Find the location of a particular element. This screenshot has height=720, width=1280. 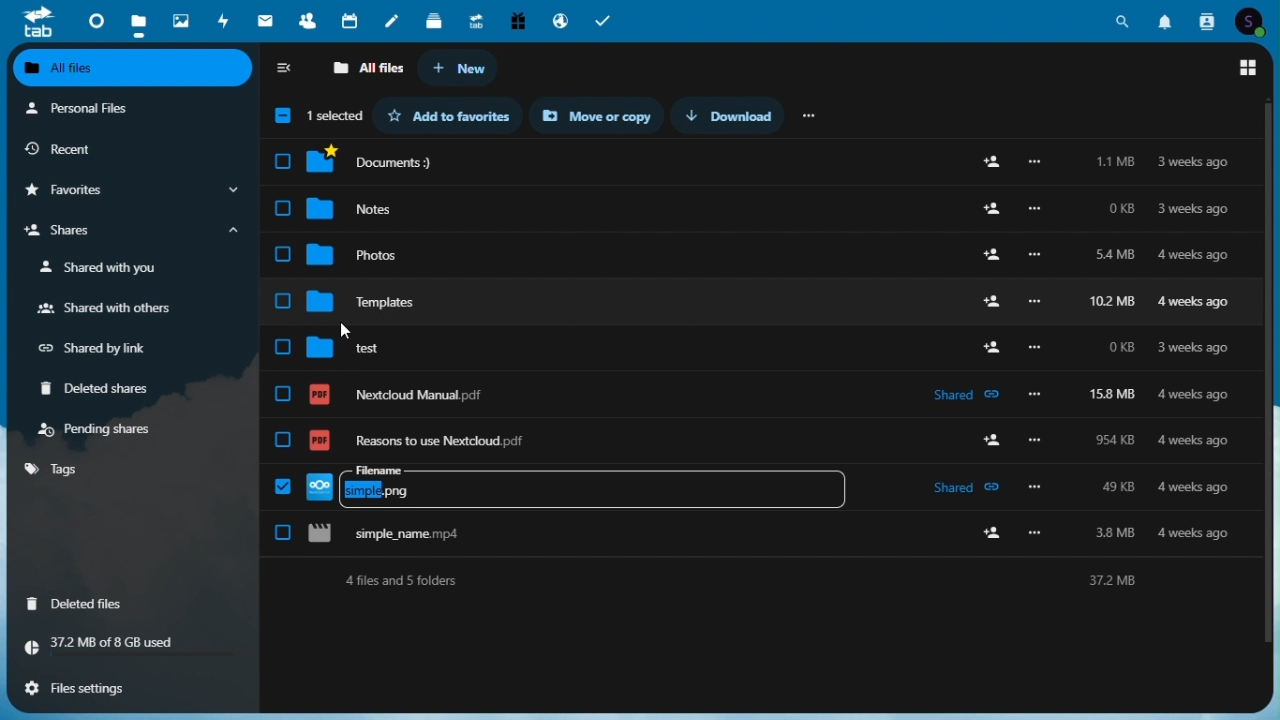

Move or Copy is located at coordinates (604, 116).